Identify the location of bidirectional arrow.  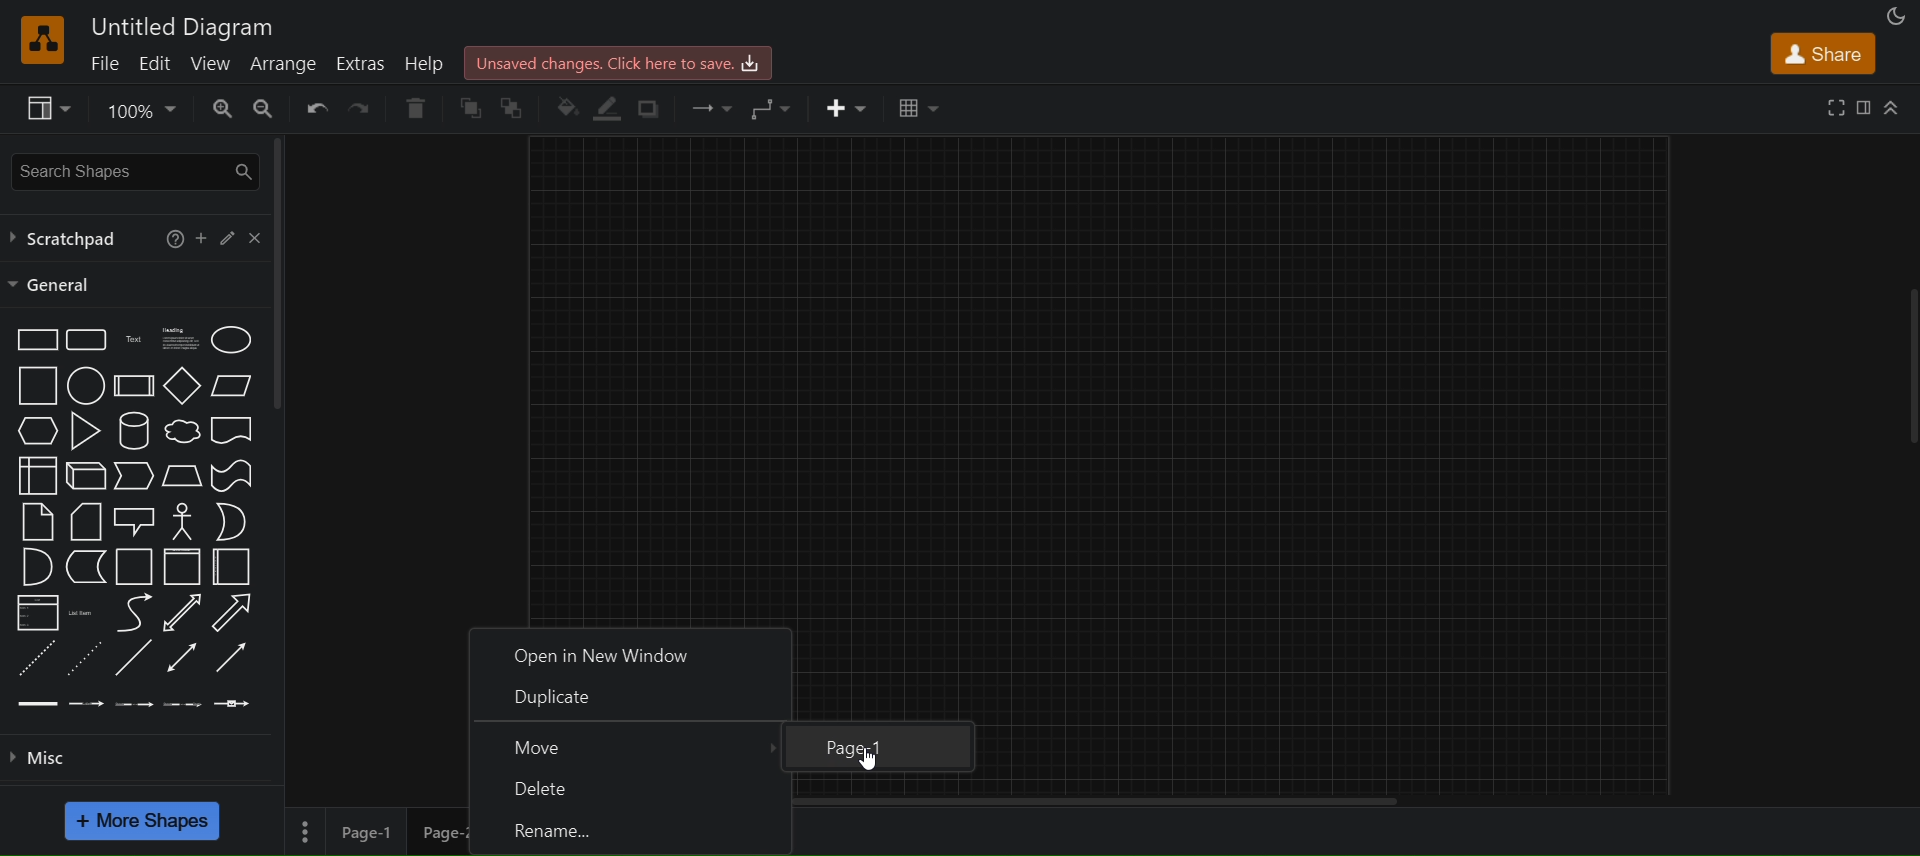
(182, 613).